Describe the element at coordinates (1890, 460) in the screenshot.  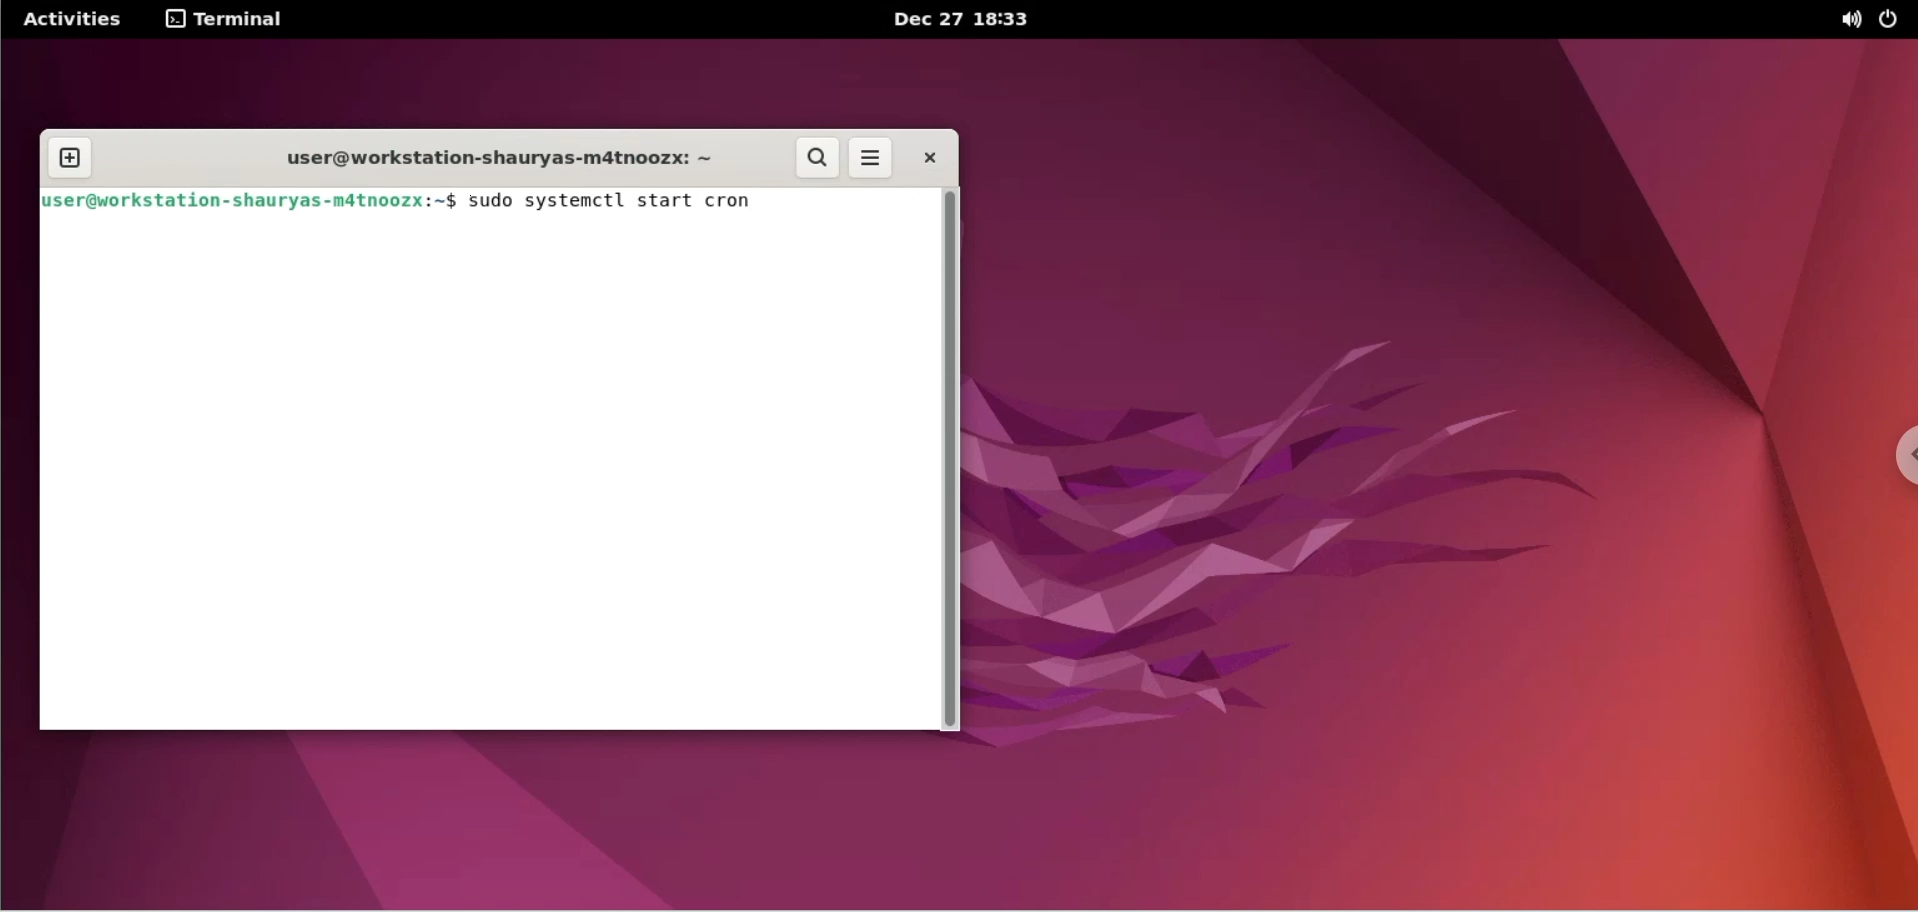
I see `chrome options` at that location.